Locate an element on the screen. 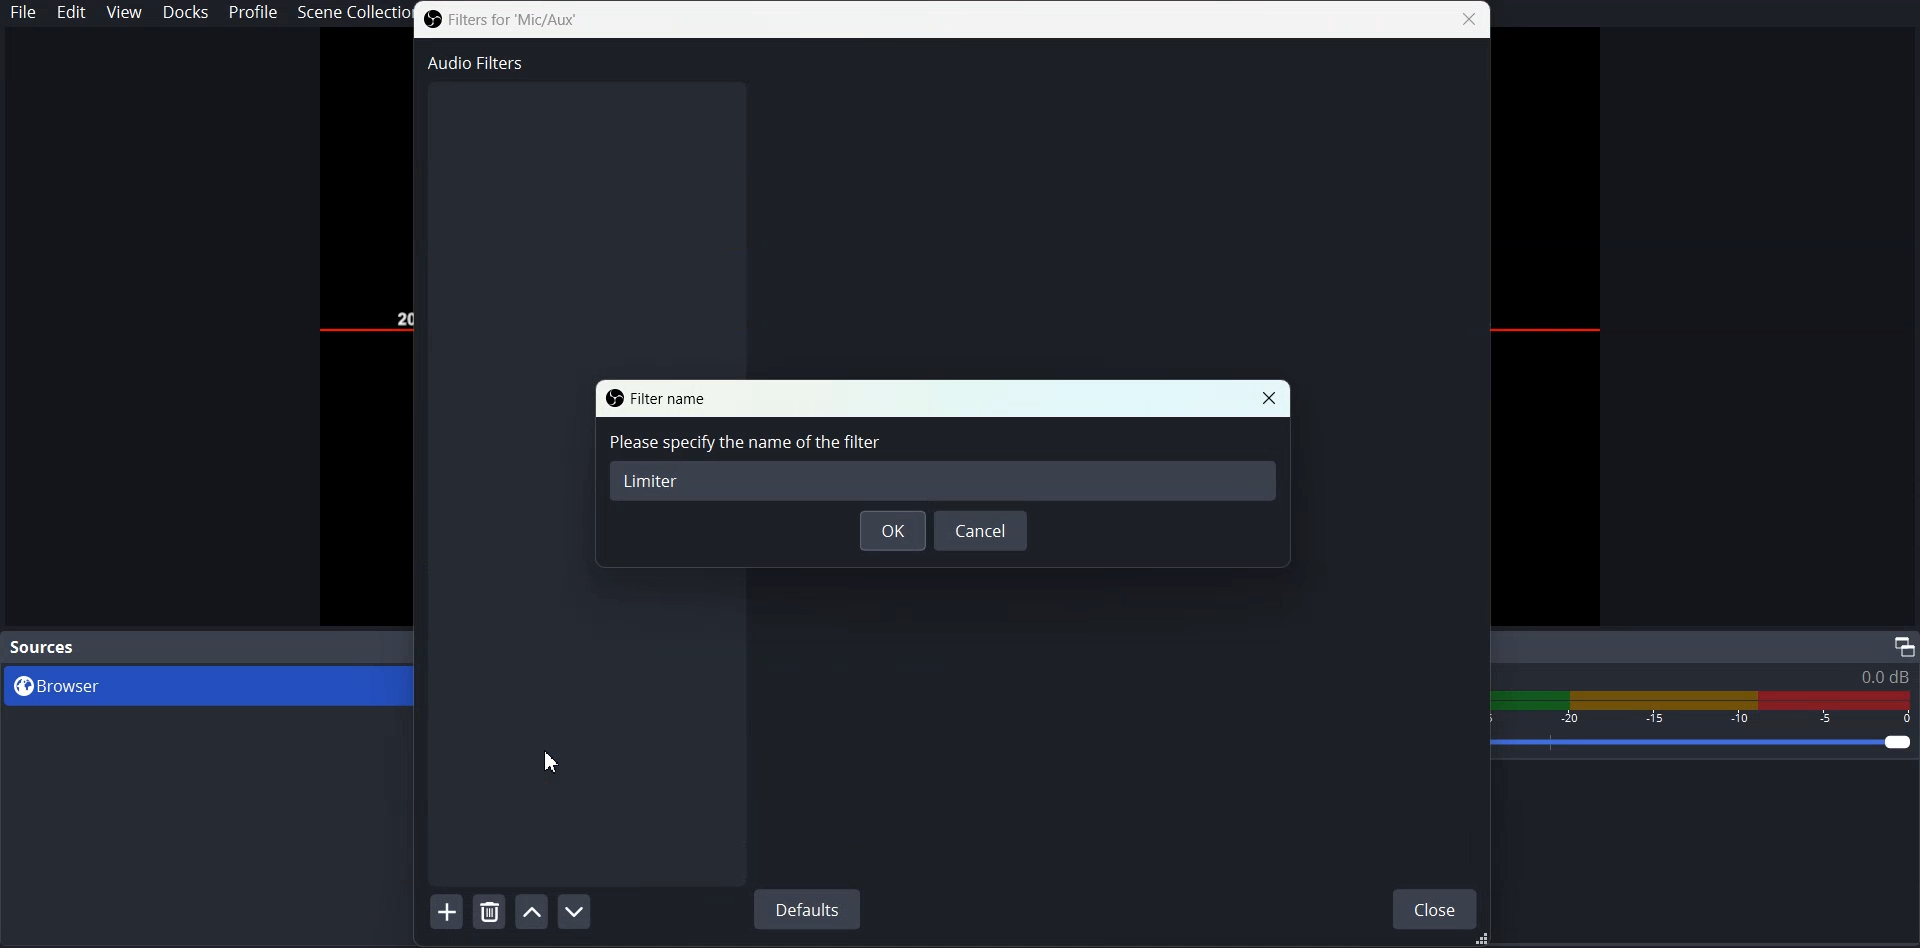 The width and height of the screenshot is (1920, 948). Close is located at coordinates (1435, 907).